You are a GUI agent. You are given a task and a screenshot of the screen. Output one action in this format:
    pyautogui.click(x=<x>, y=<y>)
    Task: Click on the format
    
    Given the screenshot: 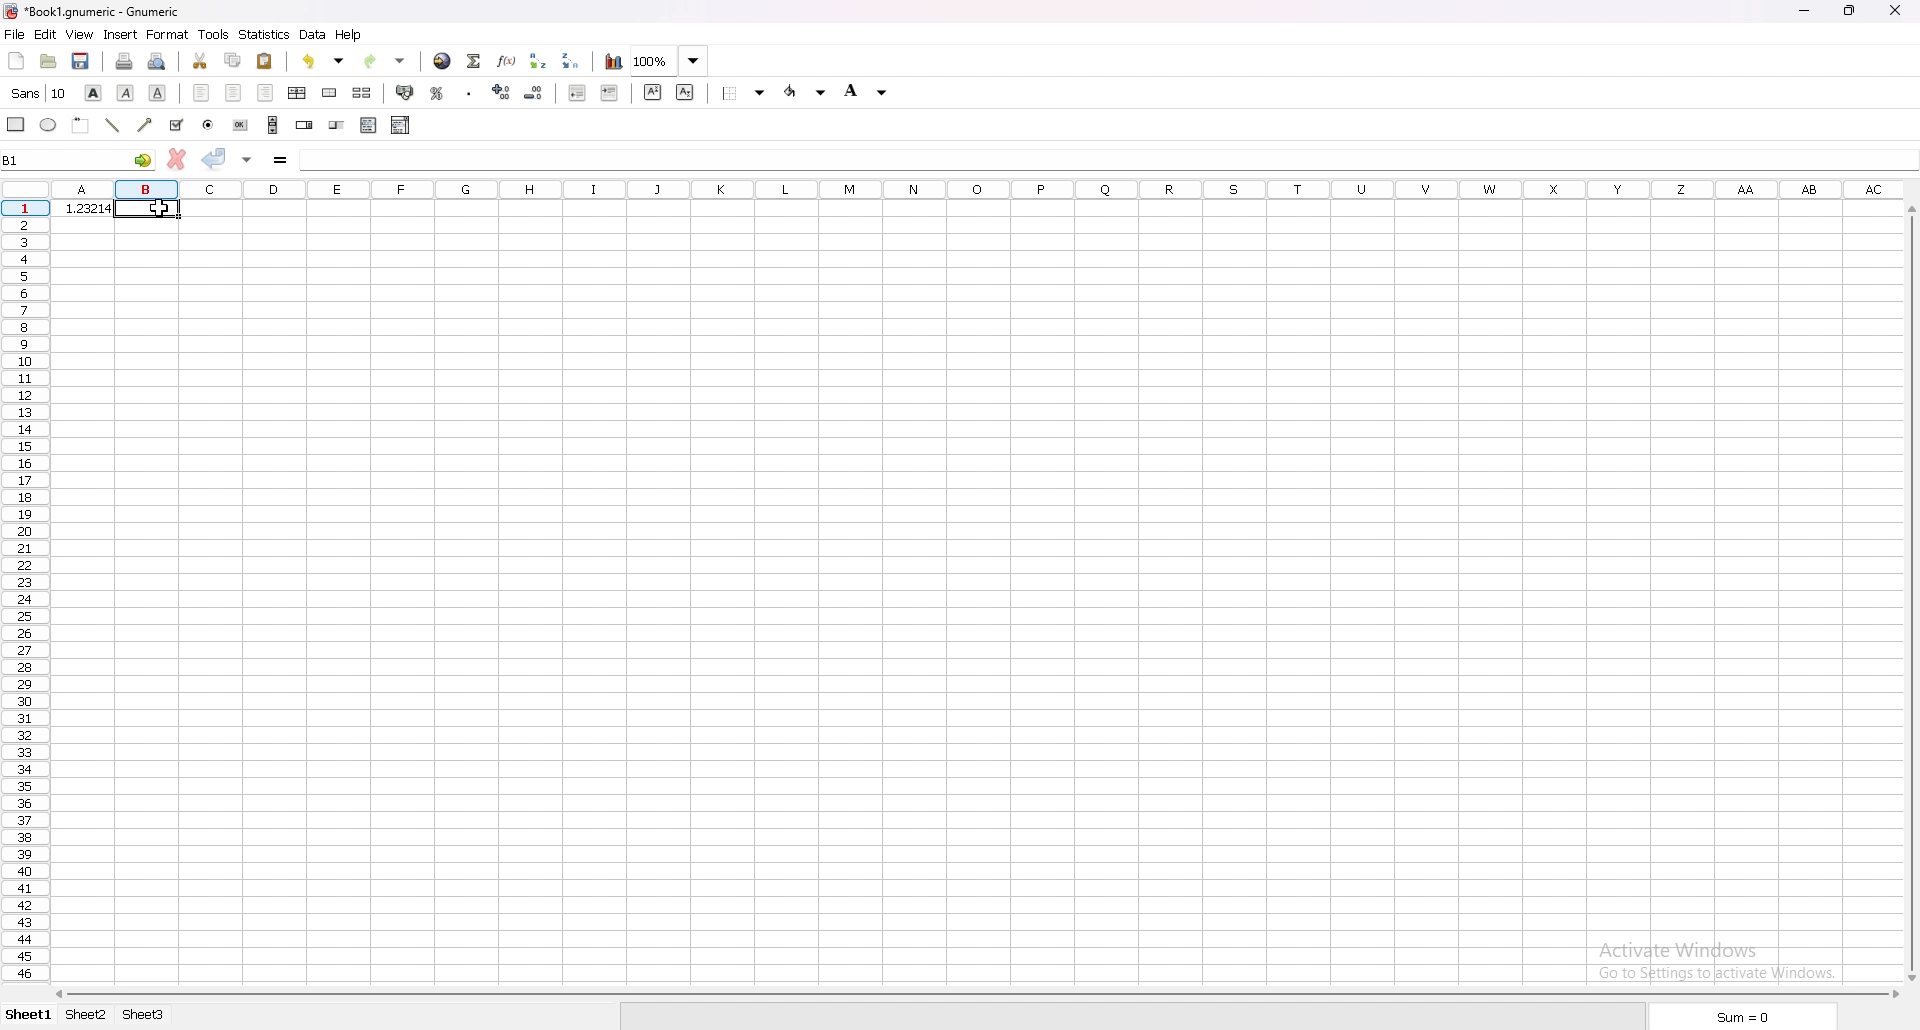 What is the action you would take?
    pyautogui.click(x=168, y=34)
    